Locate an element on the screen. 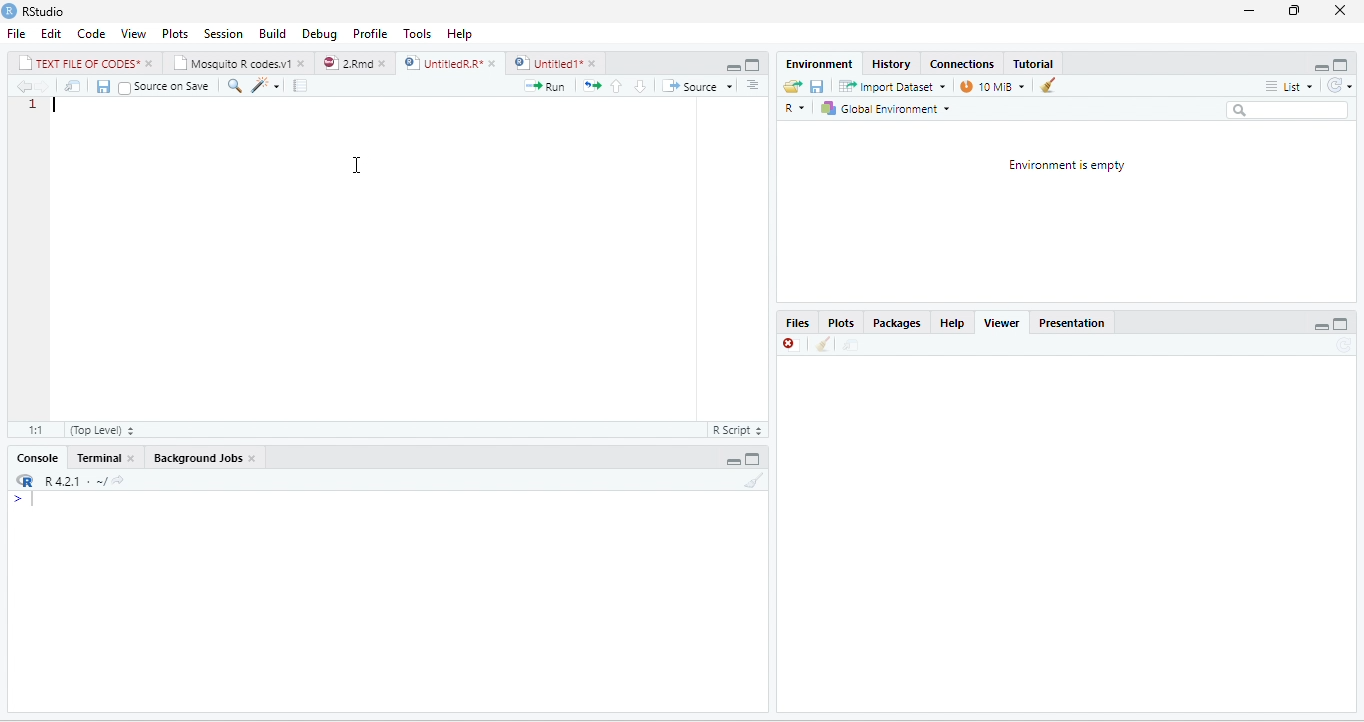  1 is located at coordinates (33, 104).